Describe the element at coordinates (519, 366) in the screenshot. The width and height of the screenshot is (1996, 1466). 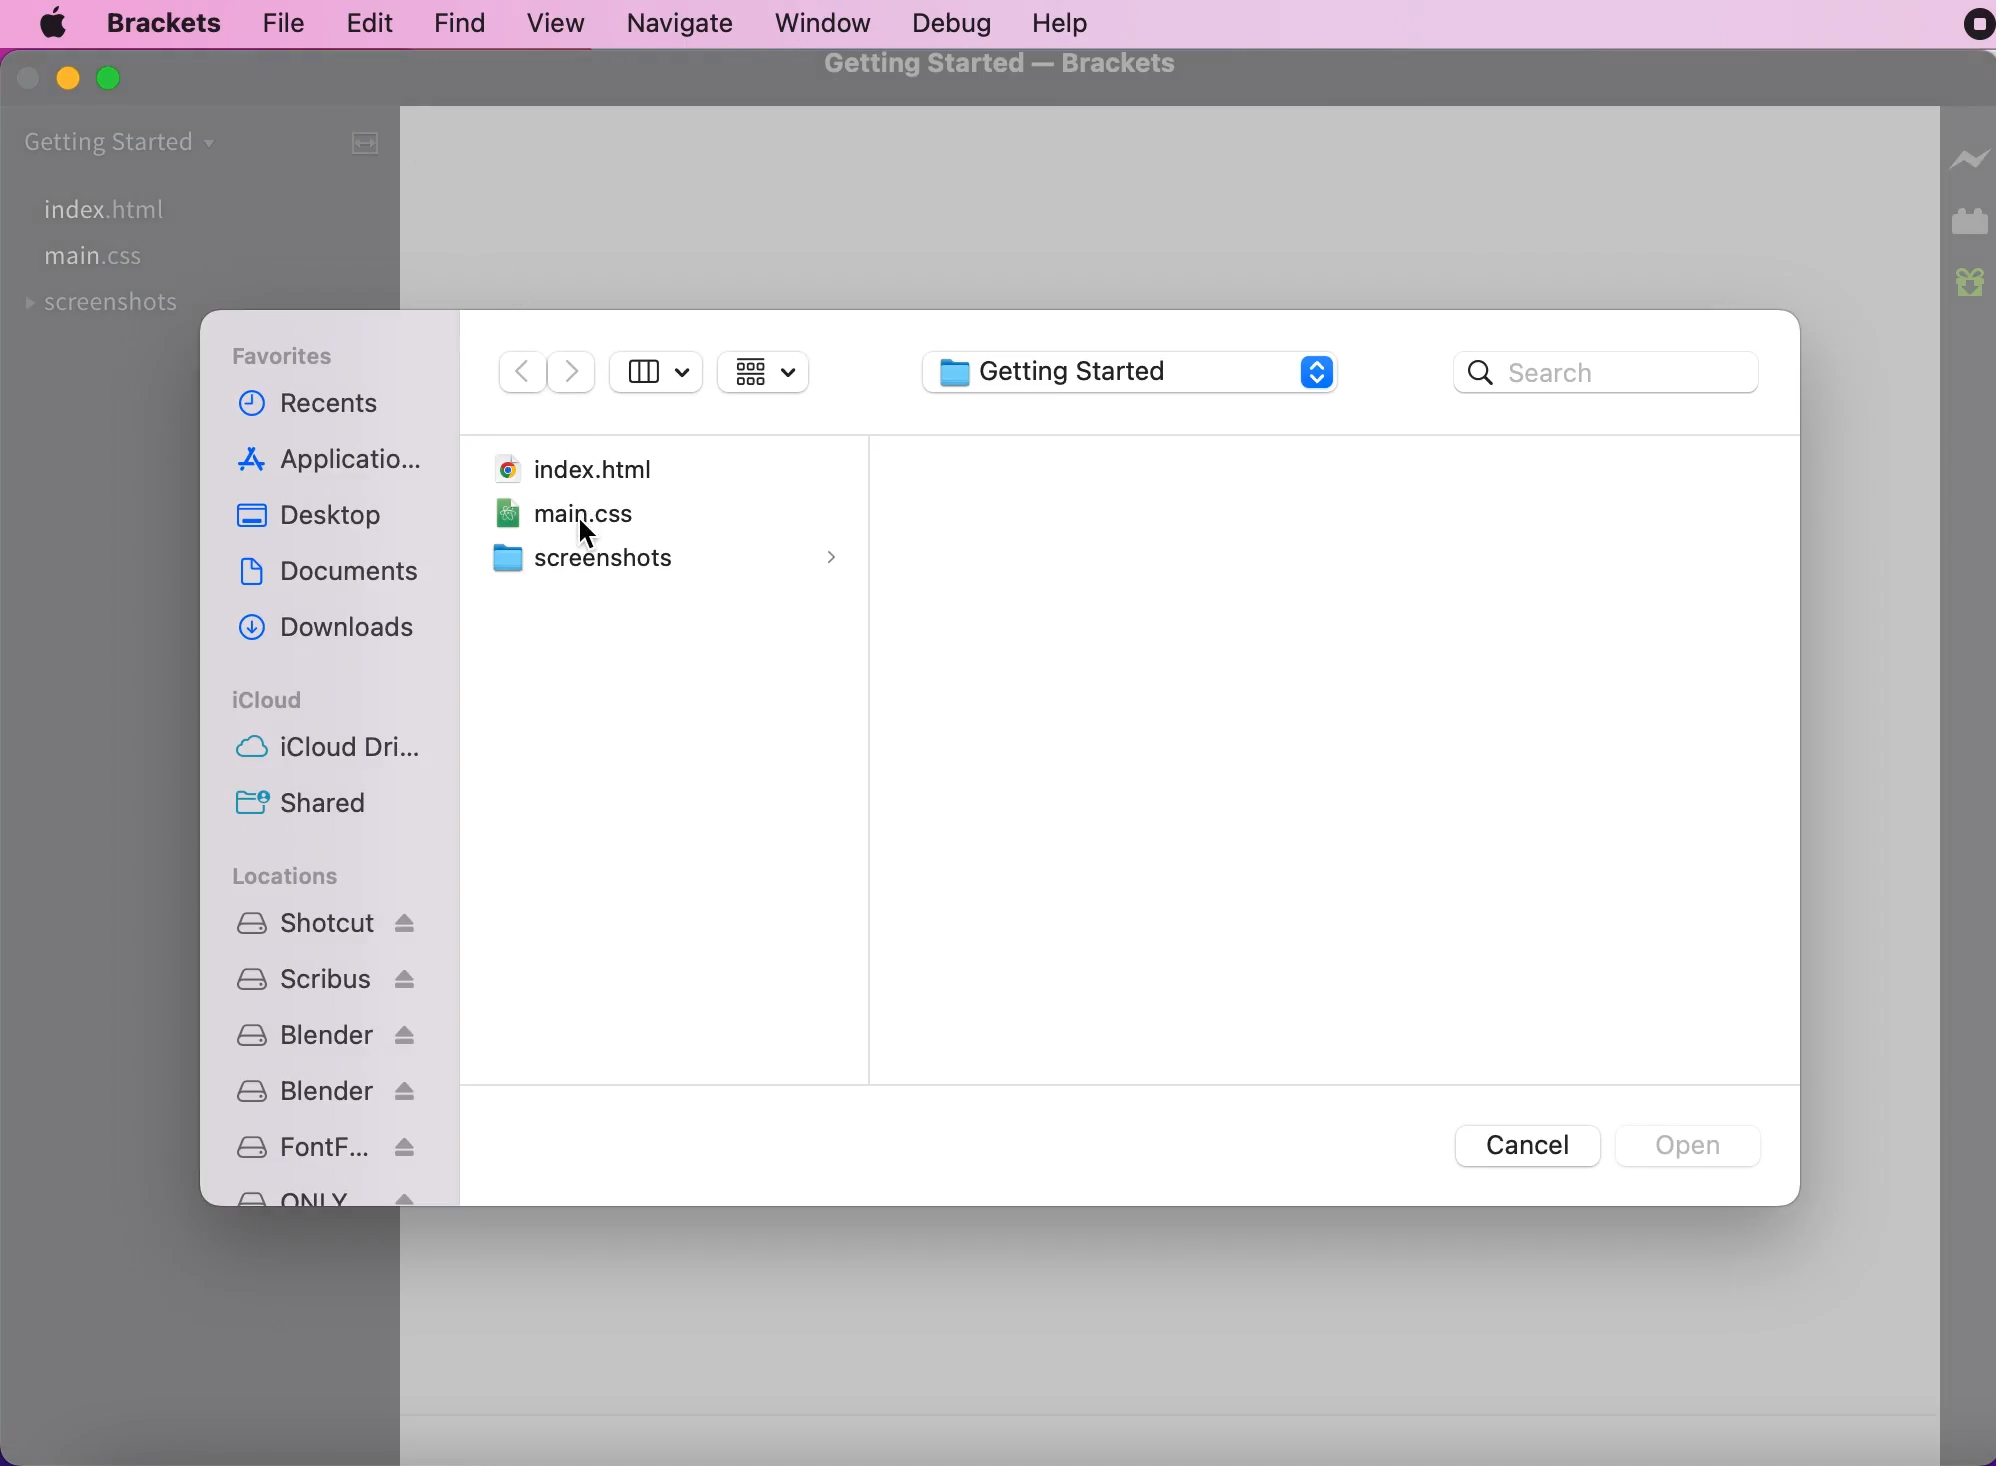
I see `back` at that location.